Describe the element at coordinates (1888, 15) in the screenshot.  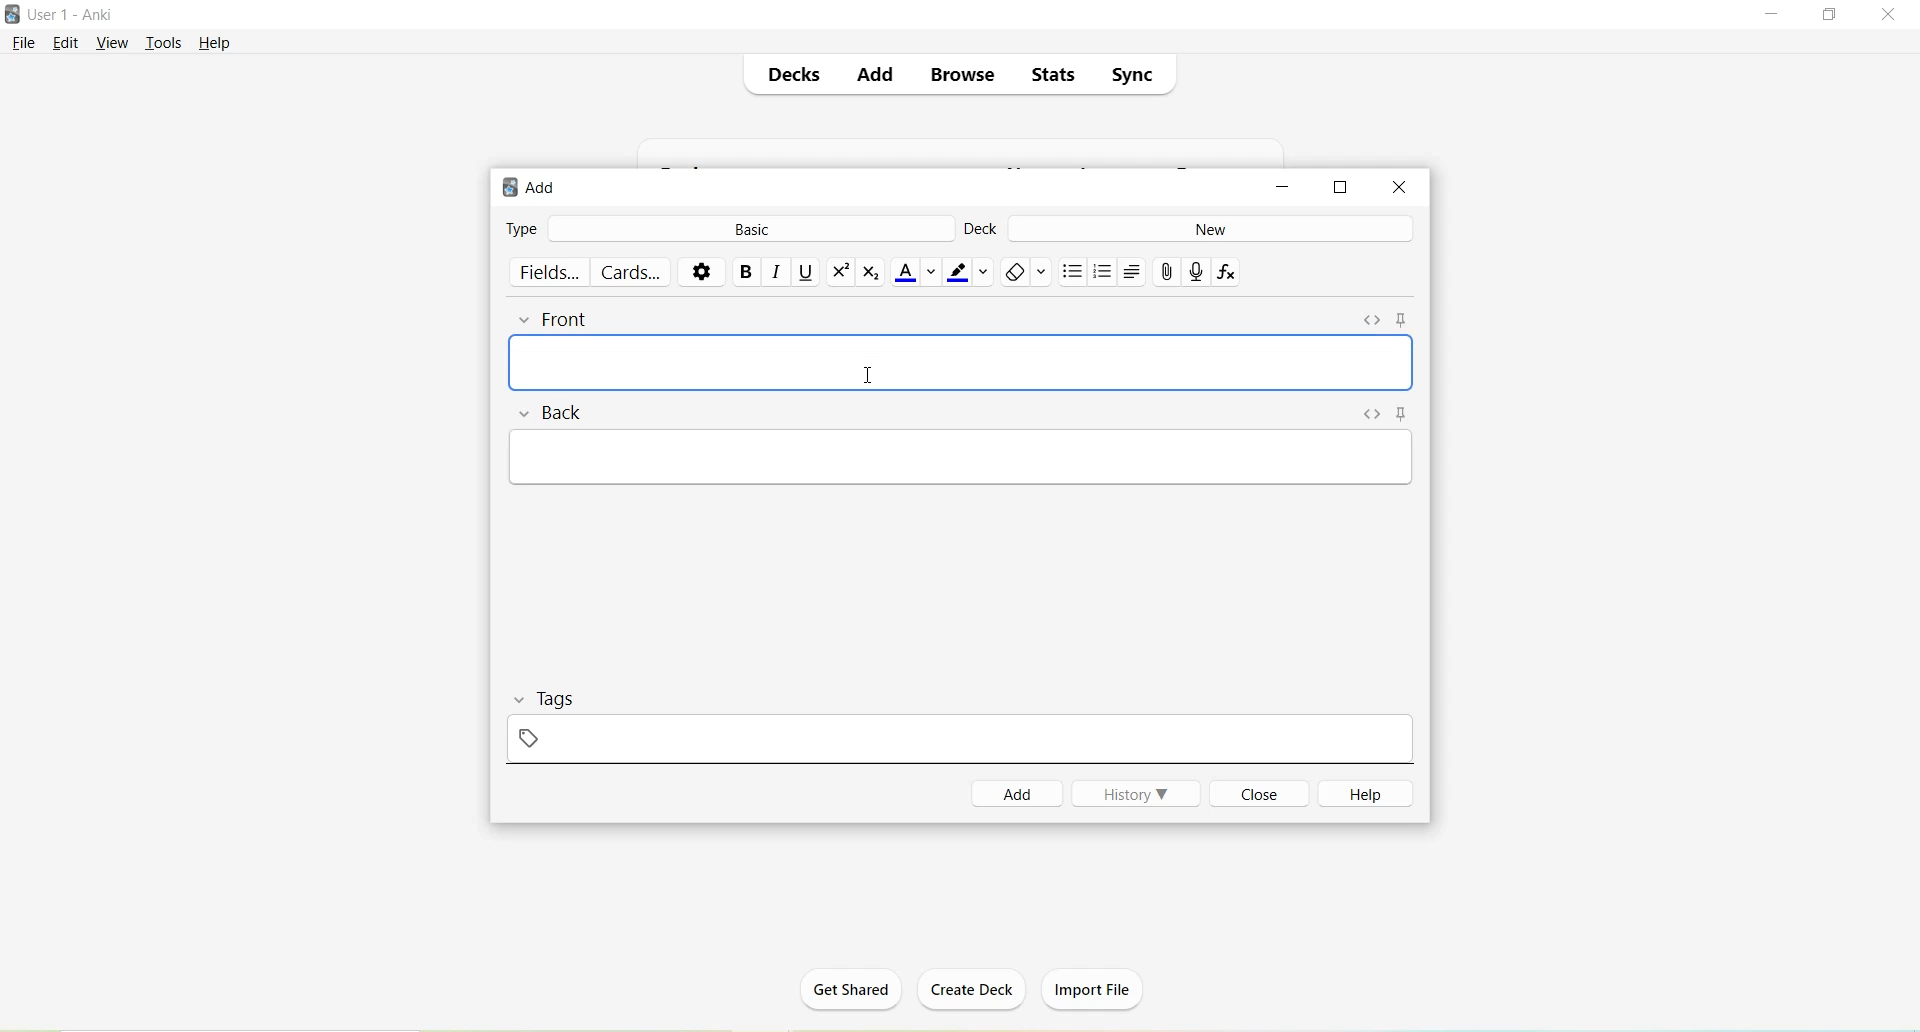
I see `Close` at that location.